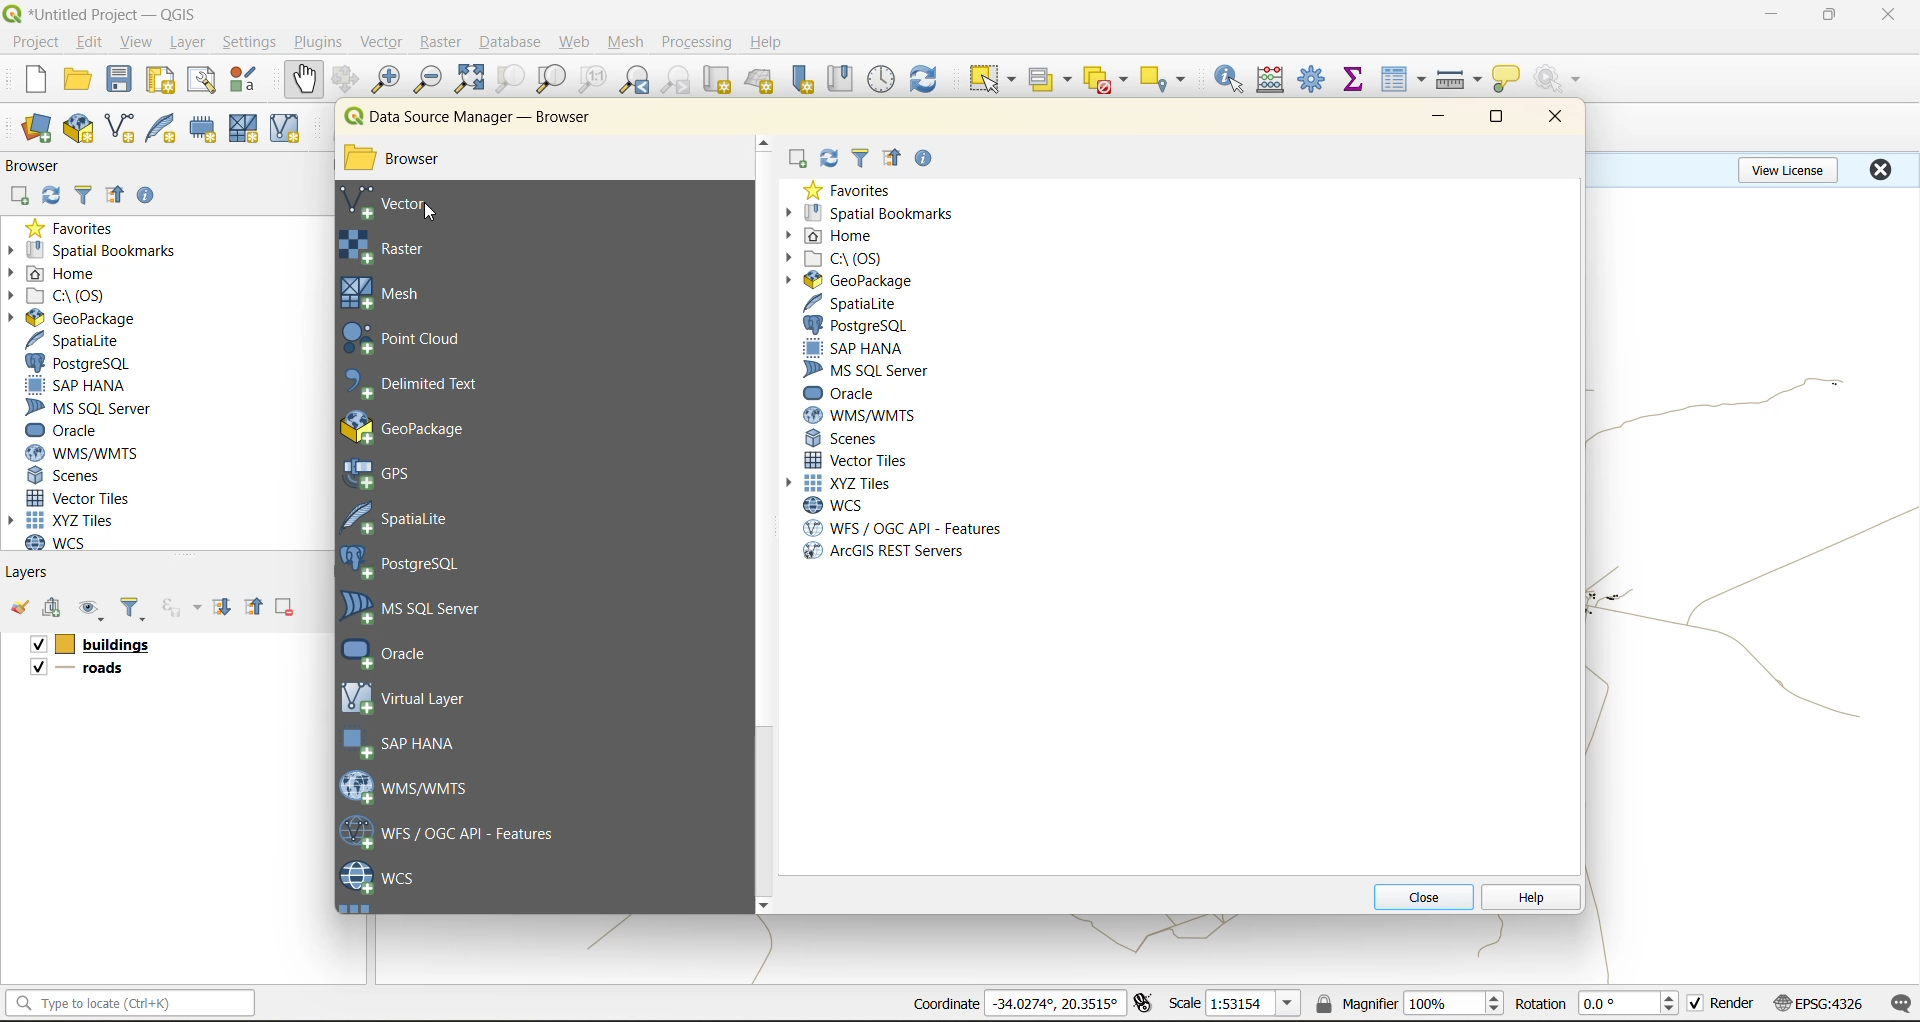  Describe the element at coordinates (72, 318) in the screenshot. I see `geopackage` at that location.